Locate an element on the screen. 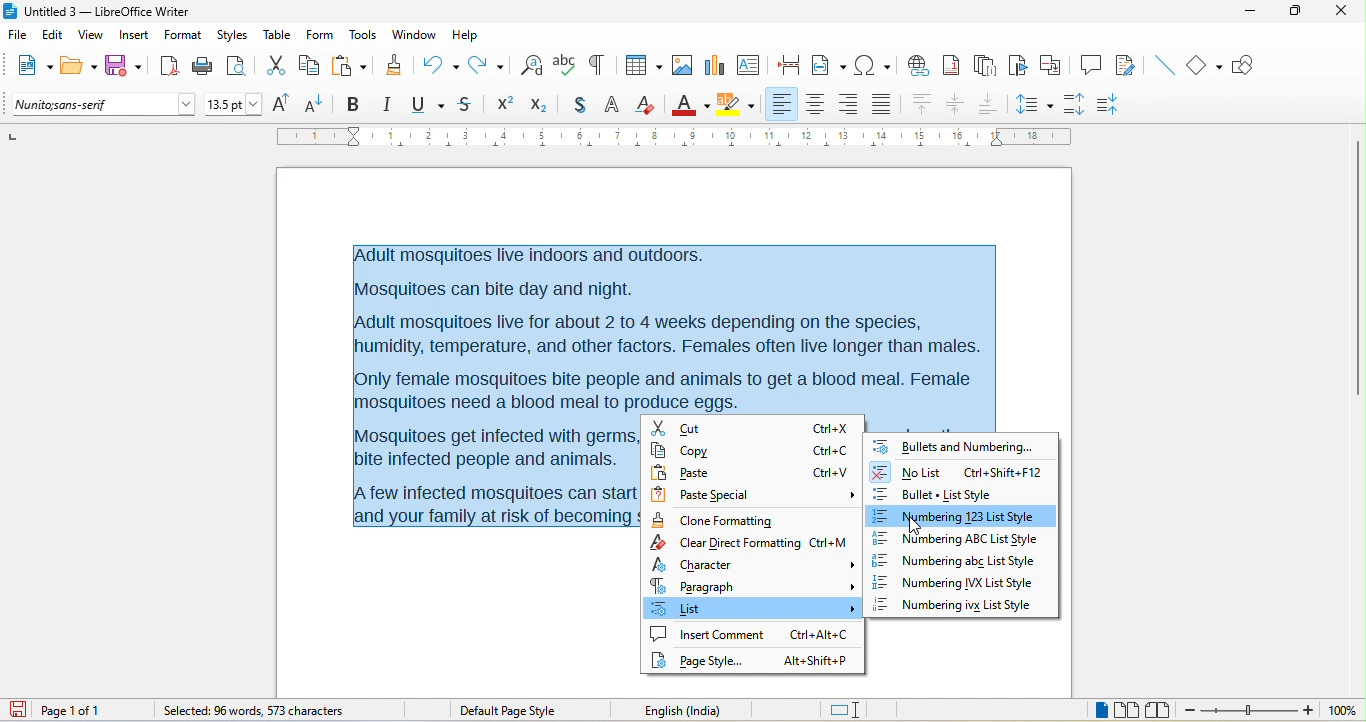 The width and height of the screenshot is (1366, 722). single page view is located at coordinates (1084, 709).